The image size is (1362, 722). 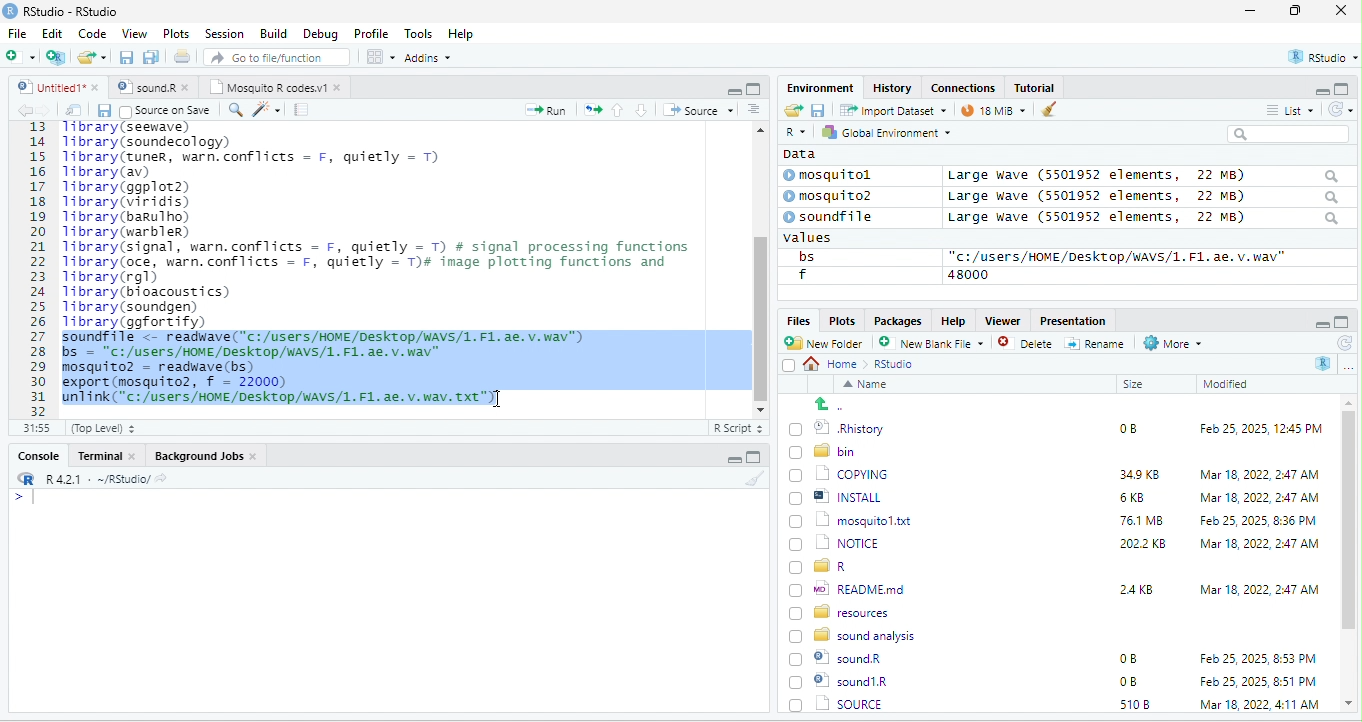 I want to click on “c:/users/HOME /Desktop/WAVS/1.F1. ae. v.wav", so click(x=1117, y=256).